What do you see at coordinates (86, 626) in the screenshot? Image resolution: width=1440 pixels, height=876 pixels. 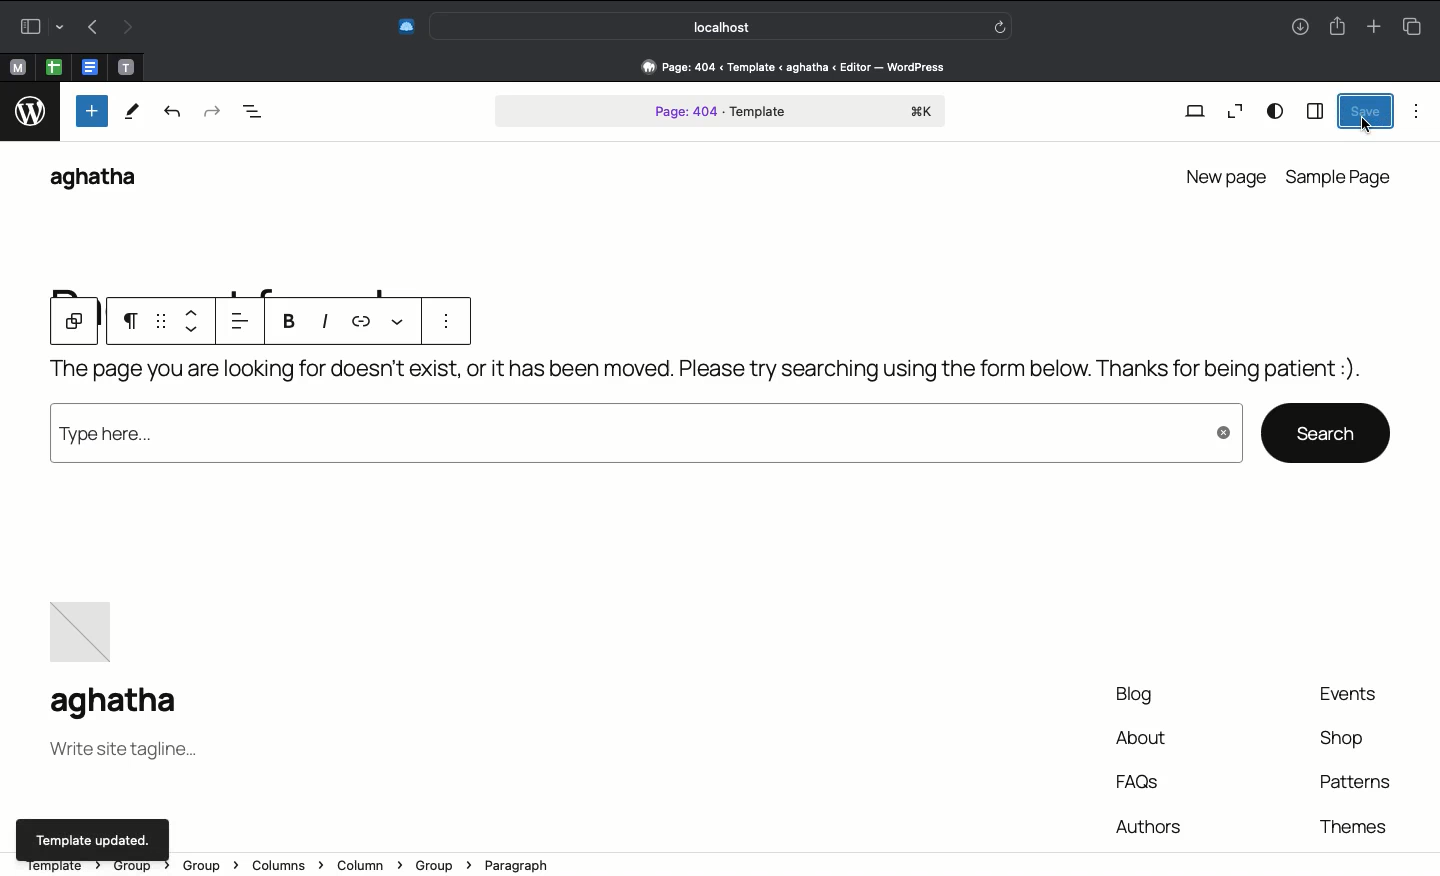 I see `Image` at bounding box center [86, 626].